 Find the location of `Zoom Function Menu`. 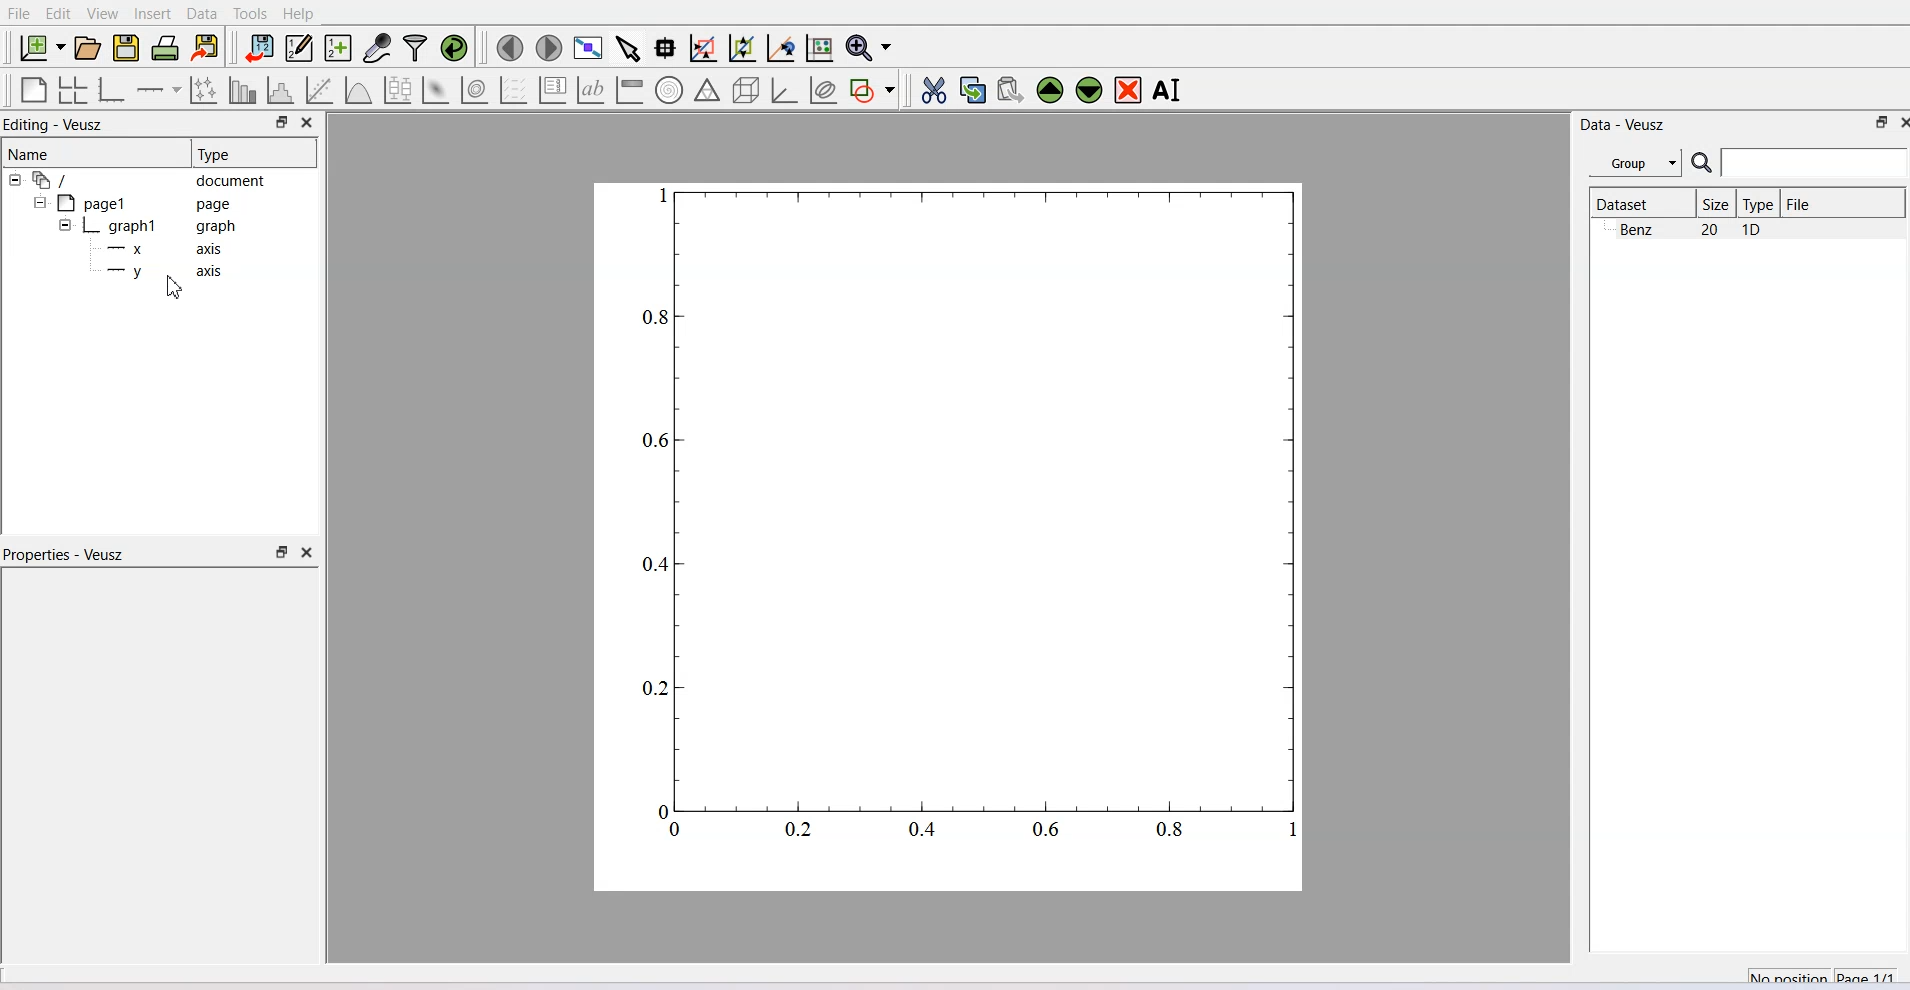

Zoom Function Menu is located at coordinates (871, 47).